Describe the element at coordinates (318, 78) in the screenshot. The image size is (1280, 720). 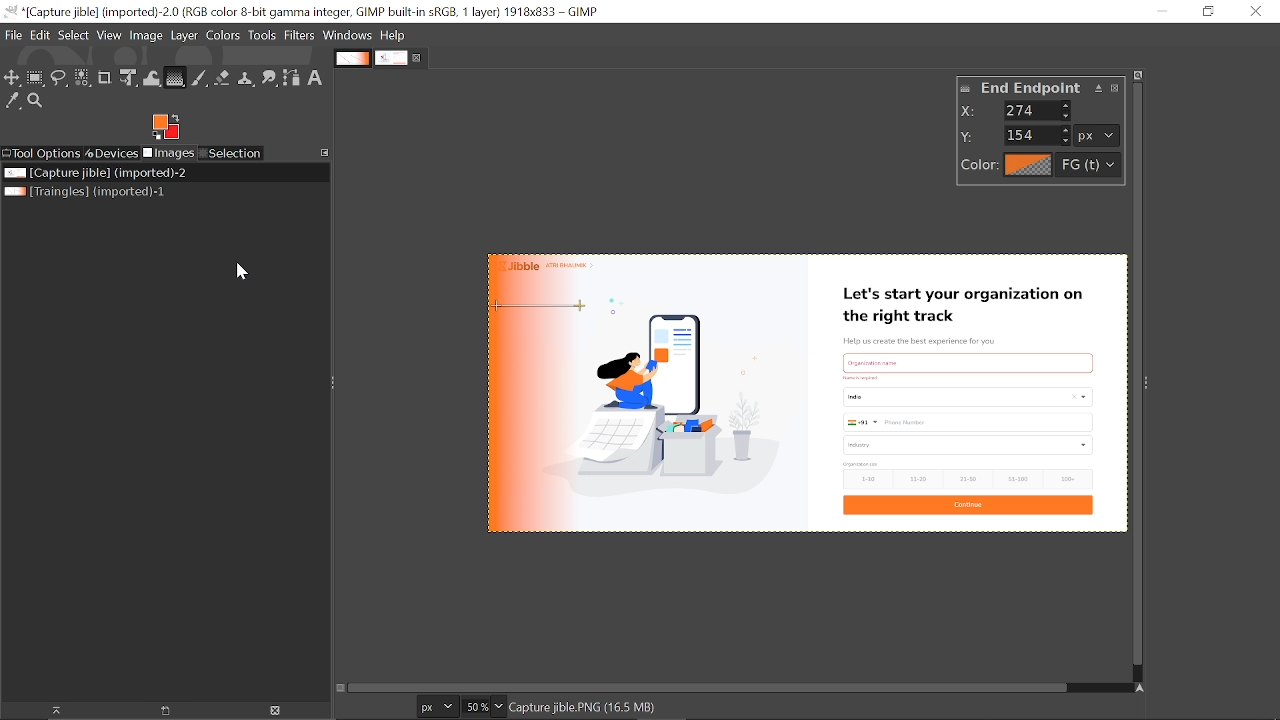
I see `text tool` at that location.